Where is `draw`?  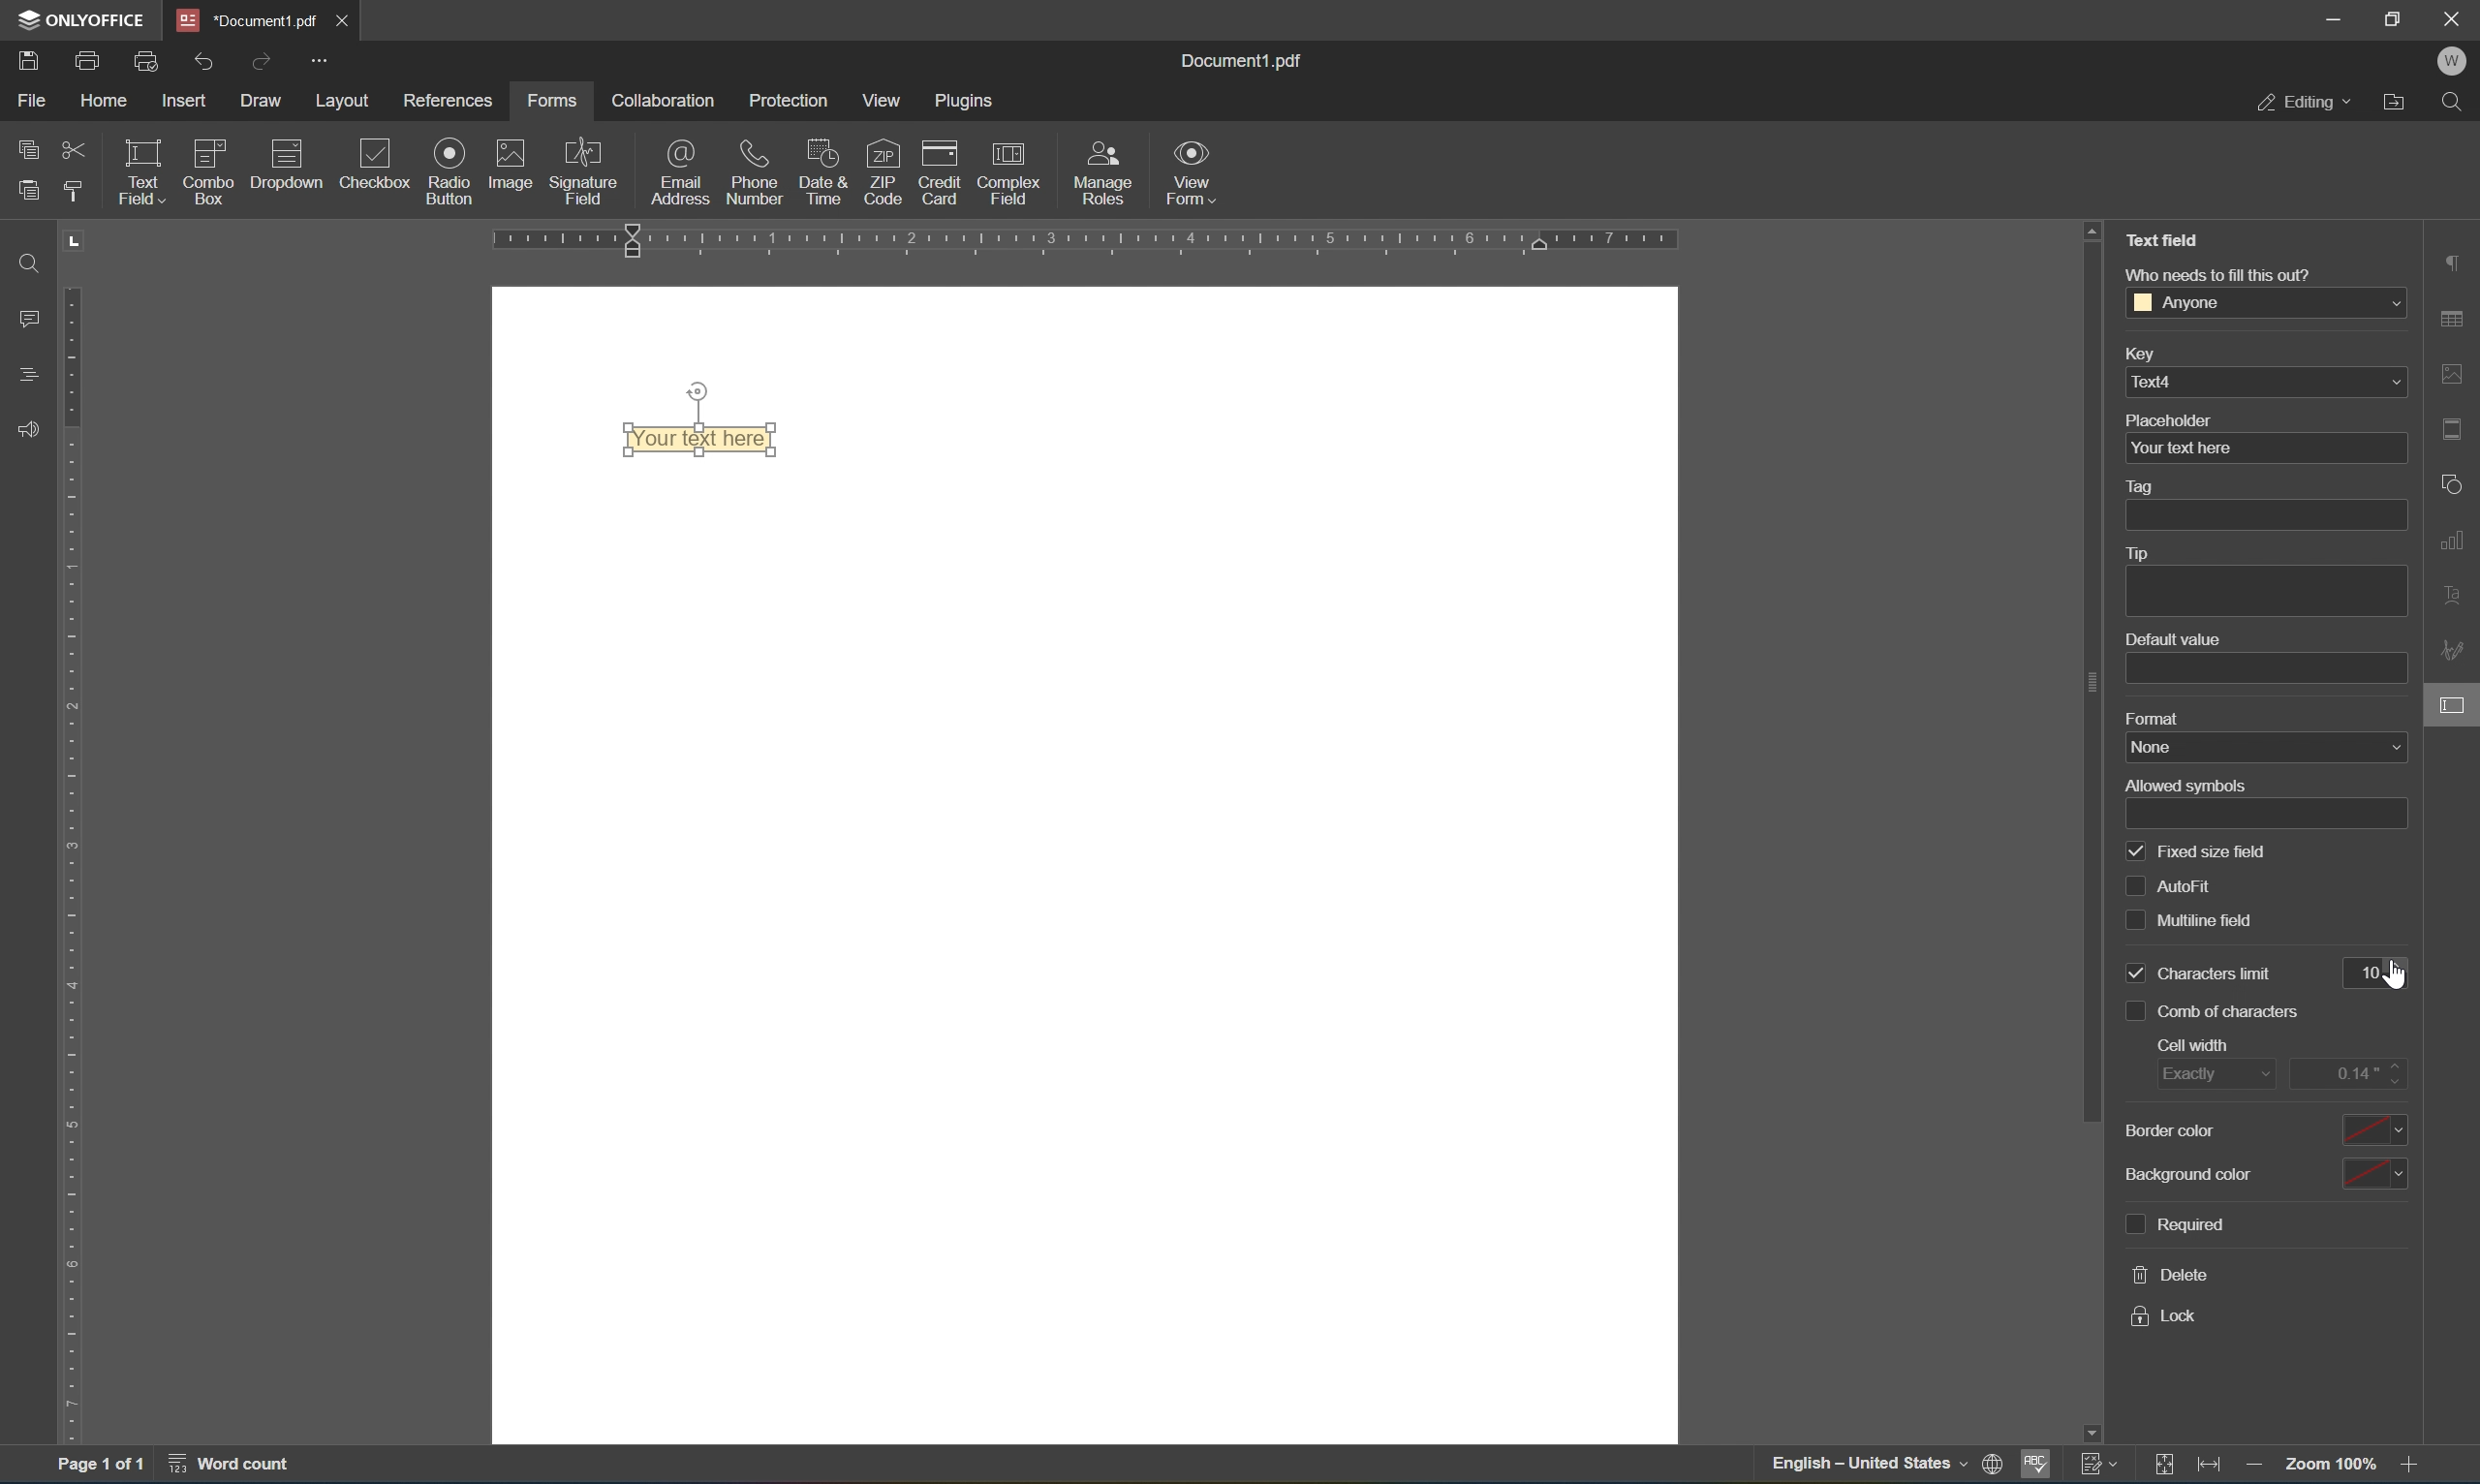 draw is located at coordinates (261, 100).